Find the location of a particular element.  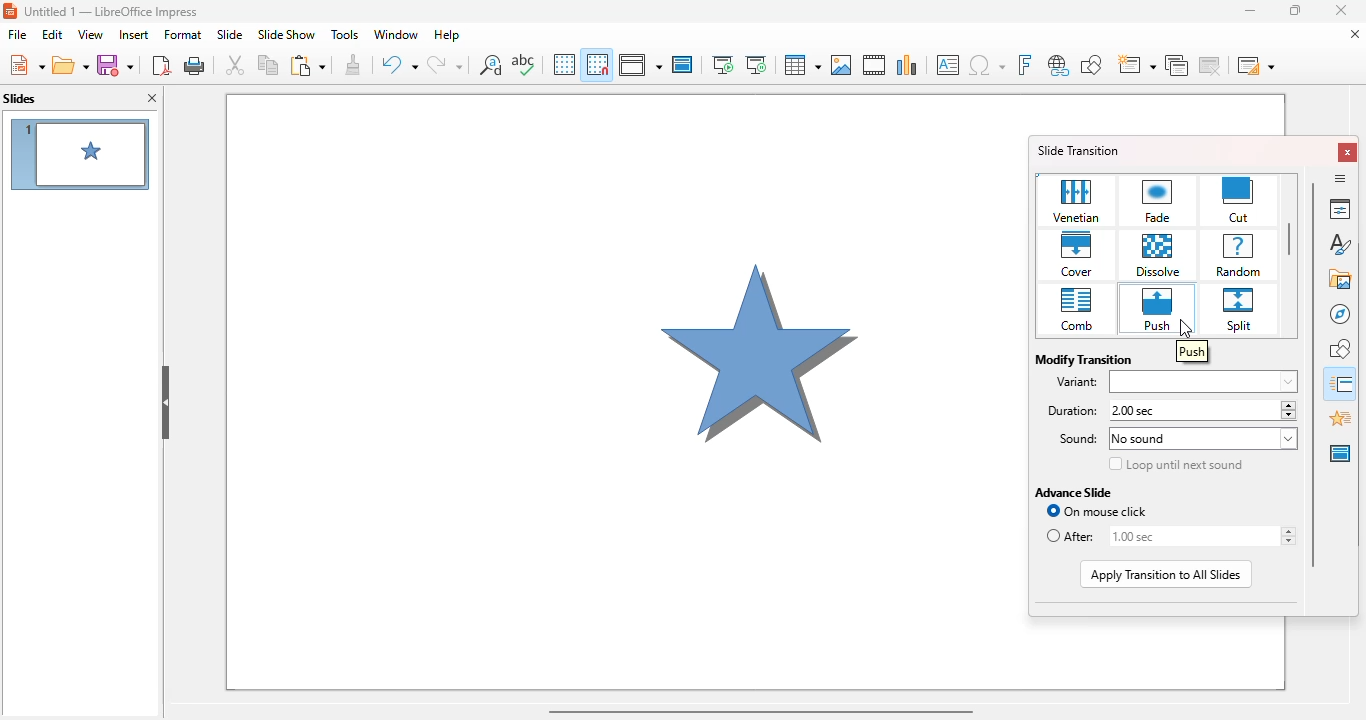

display grid is located at coordinates (564, 64).